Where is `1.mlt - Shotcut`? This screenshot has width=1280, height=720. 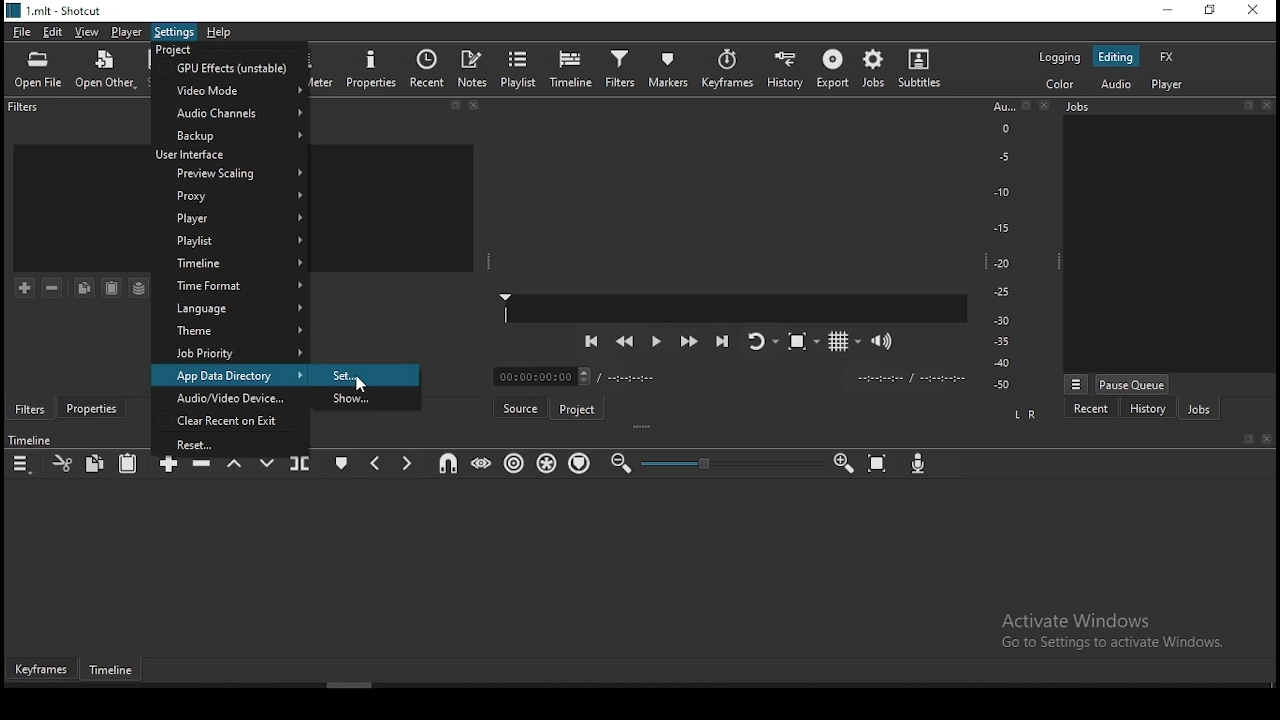 1.mlt - Shotcut is located at coordinates (56, 11).